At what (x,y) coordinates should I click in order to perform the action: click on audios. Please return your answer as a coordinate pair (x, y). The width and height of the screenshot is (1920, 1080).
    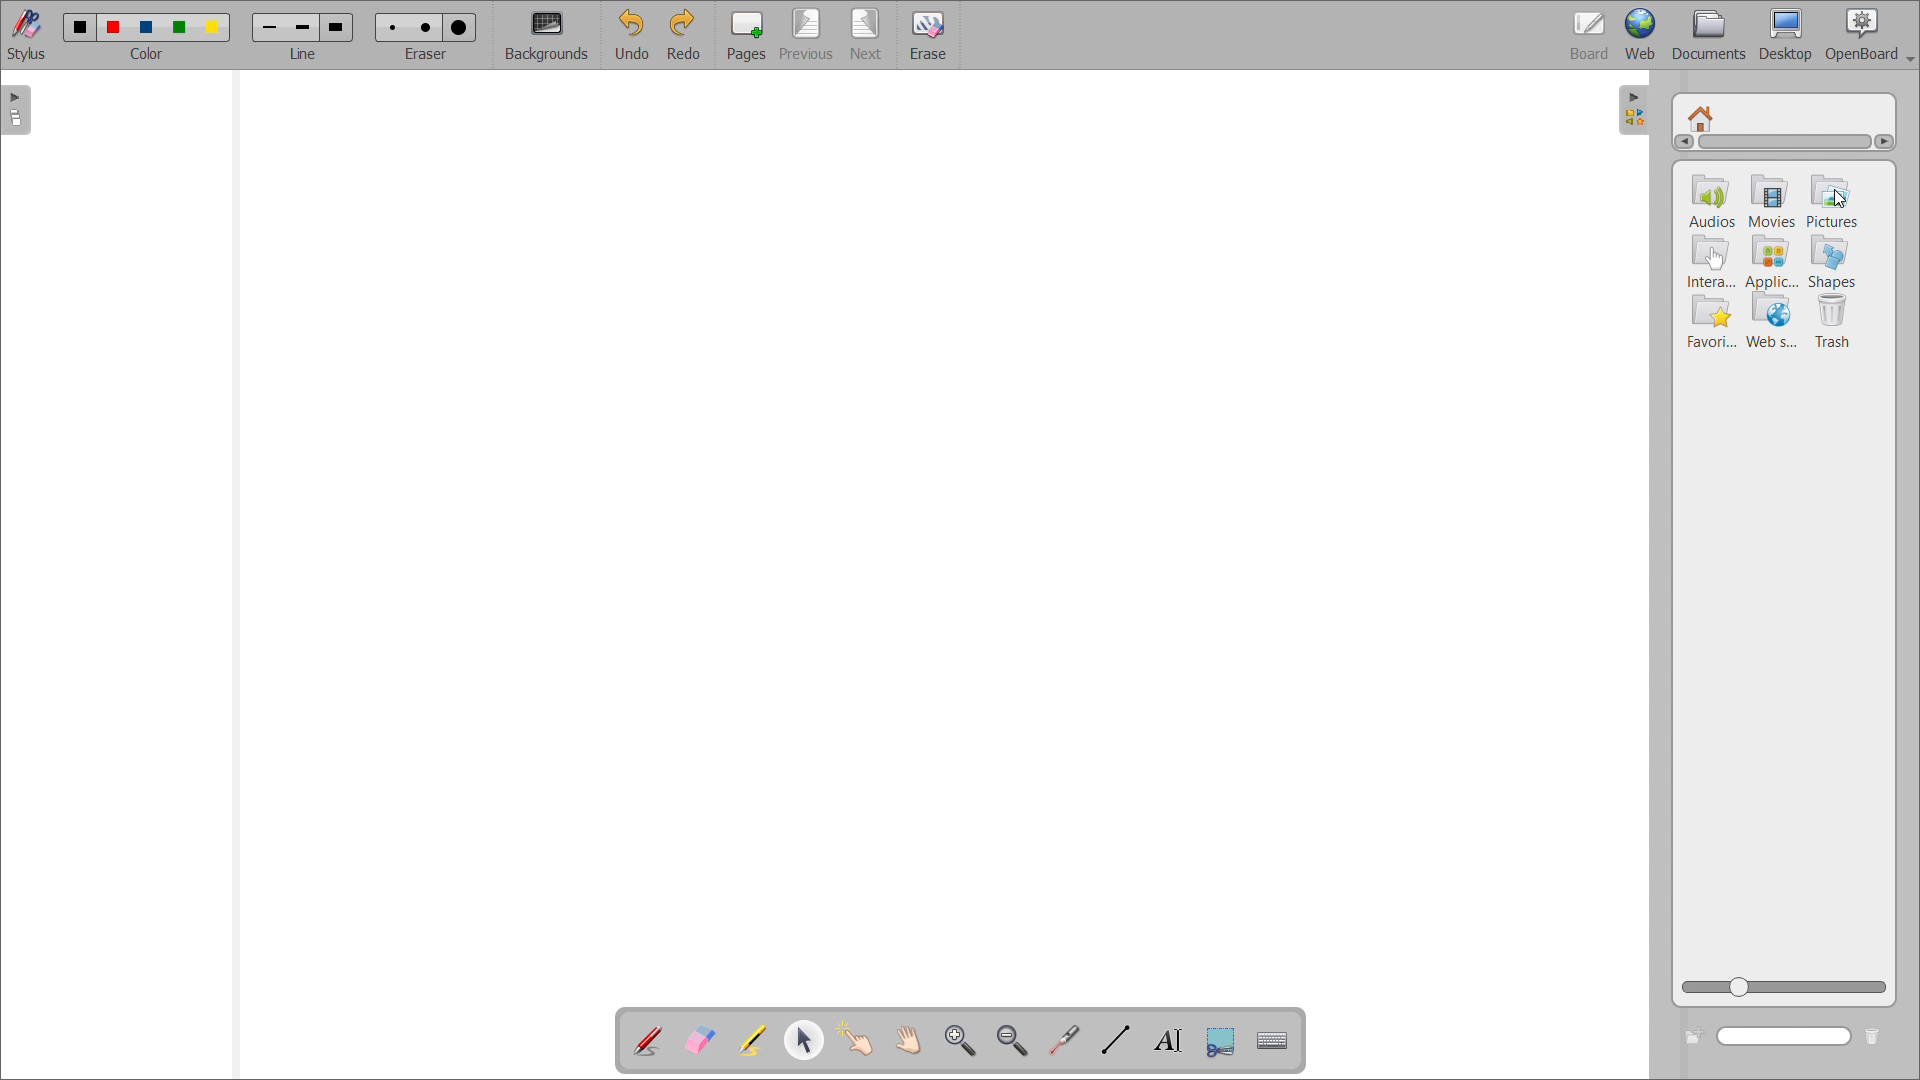
    Looking at the image, I should click on (1713, 201).